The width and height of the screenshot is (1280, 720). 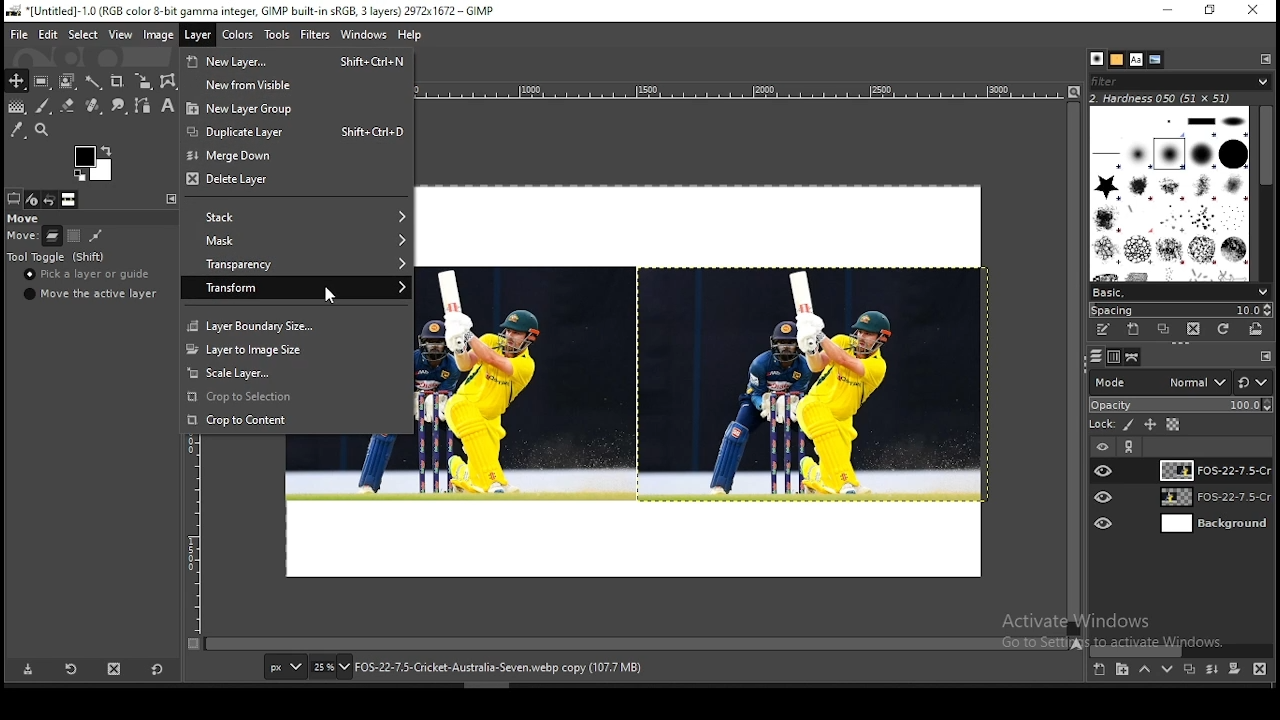 I want to click on fonts, so click(x=1137, y=59).